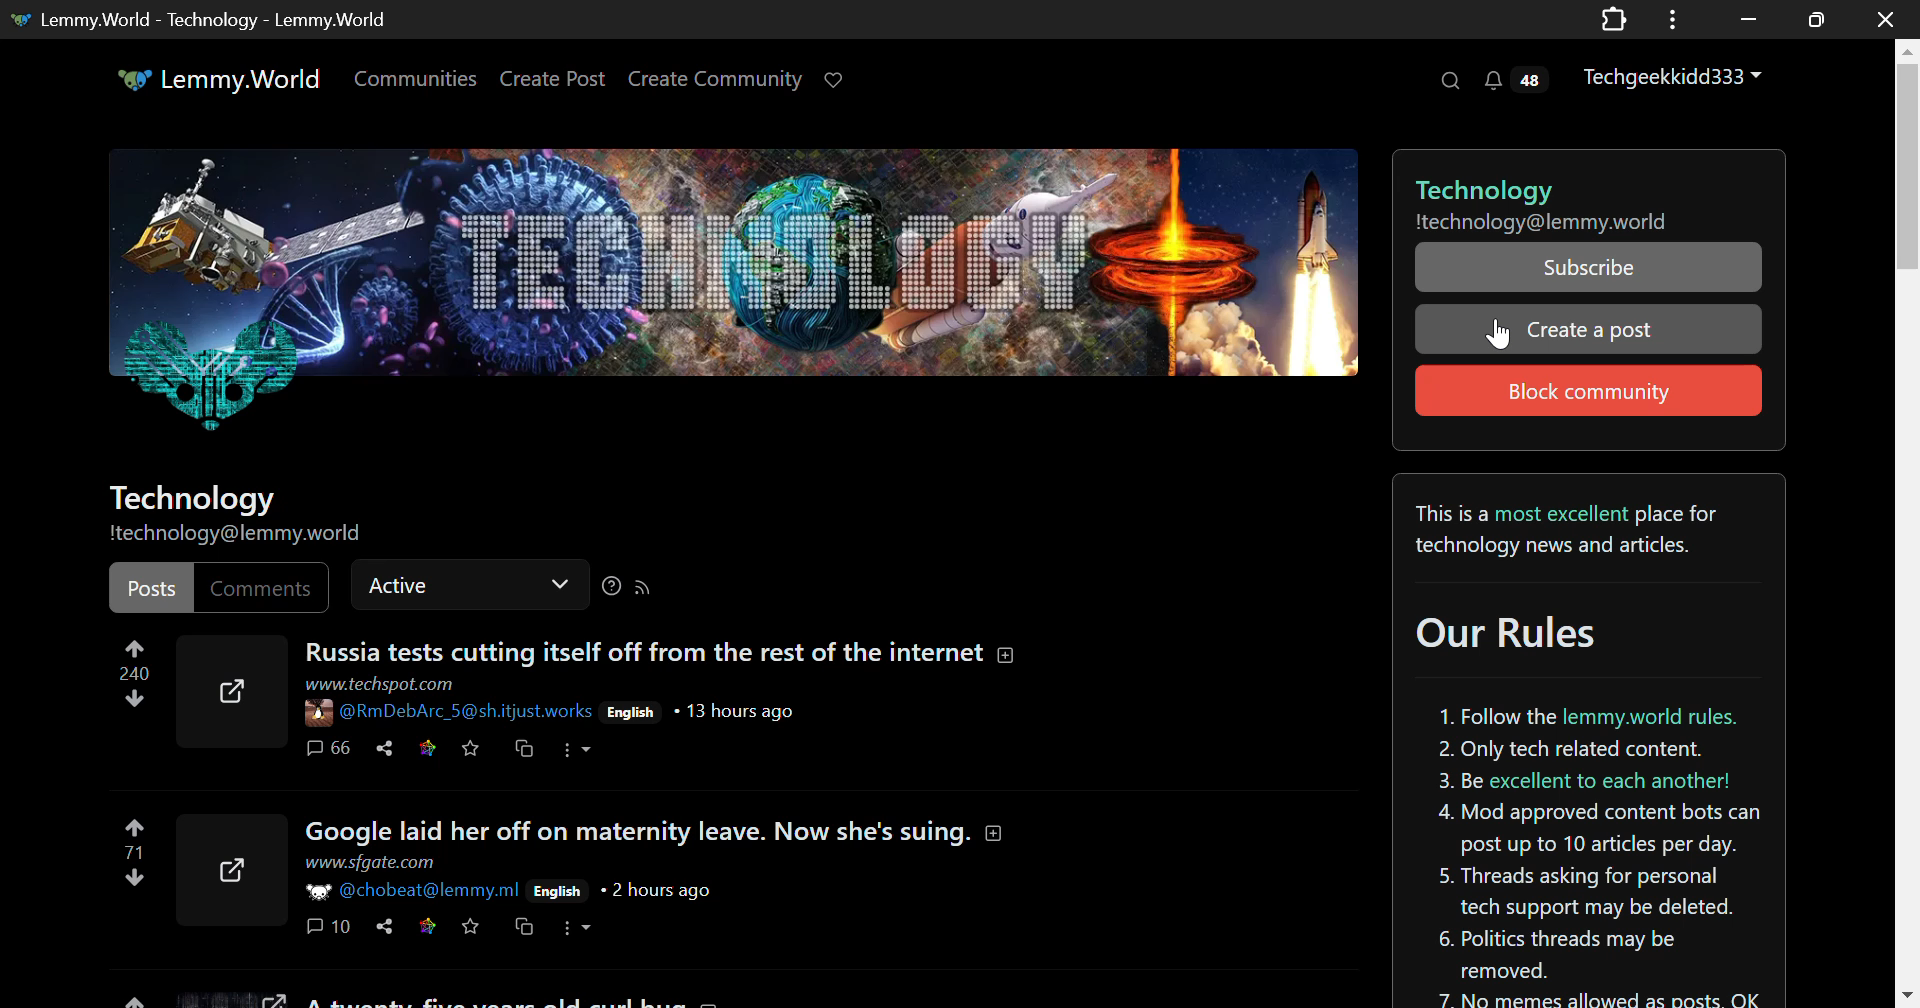  I want to click on @chobeat@lemmy.ml, so click(409, 892).